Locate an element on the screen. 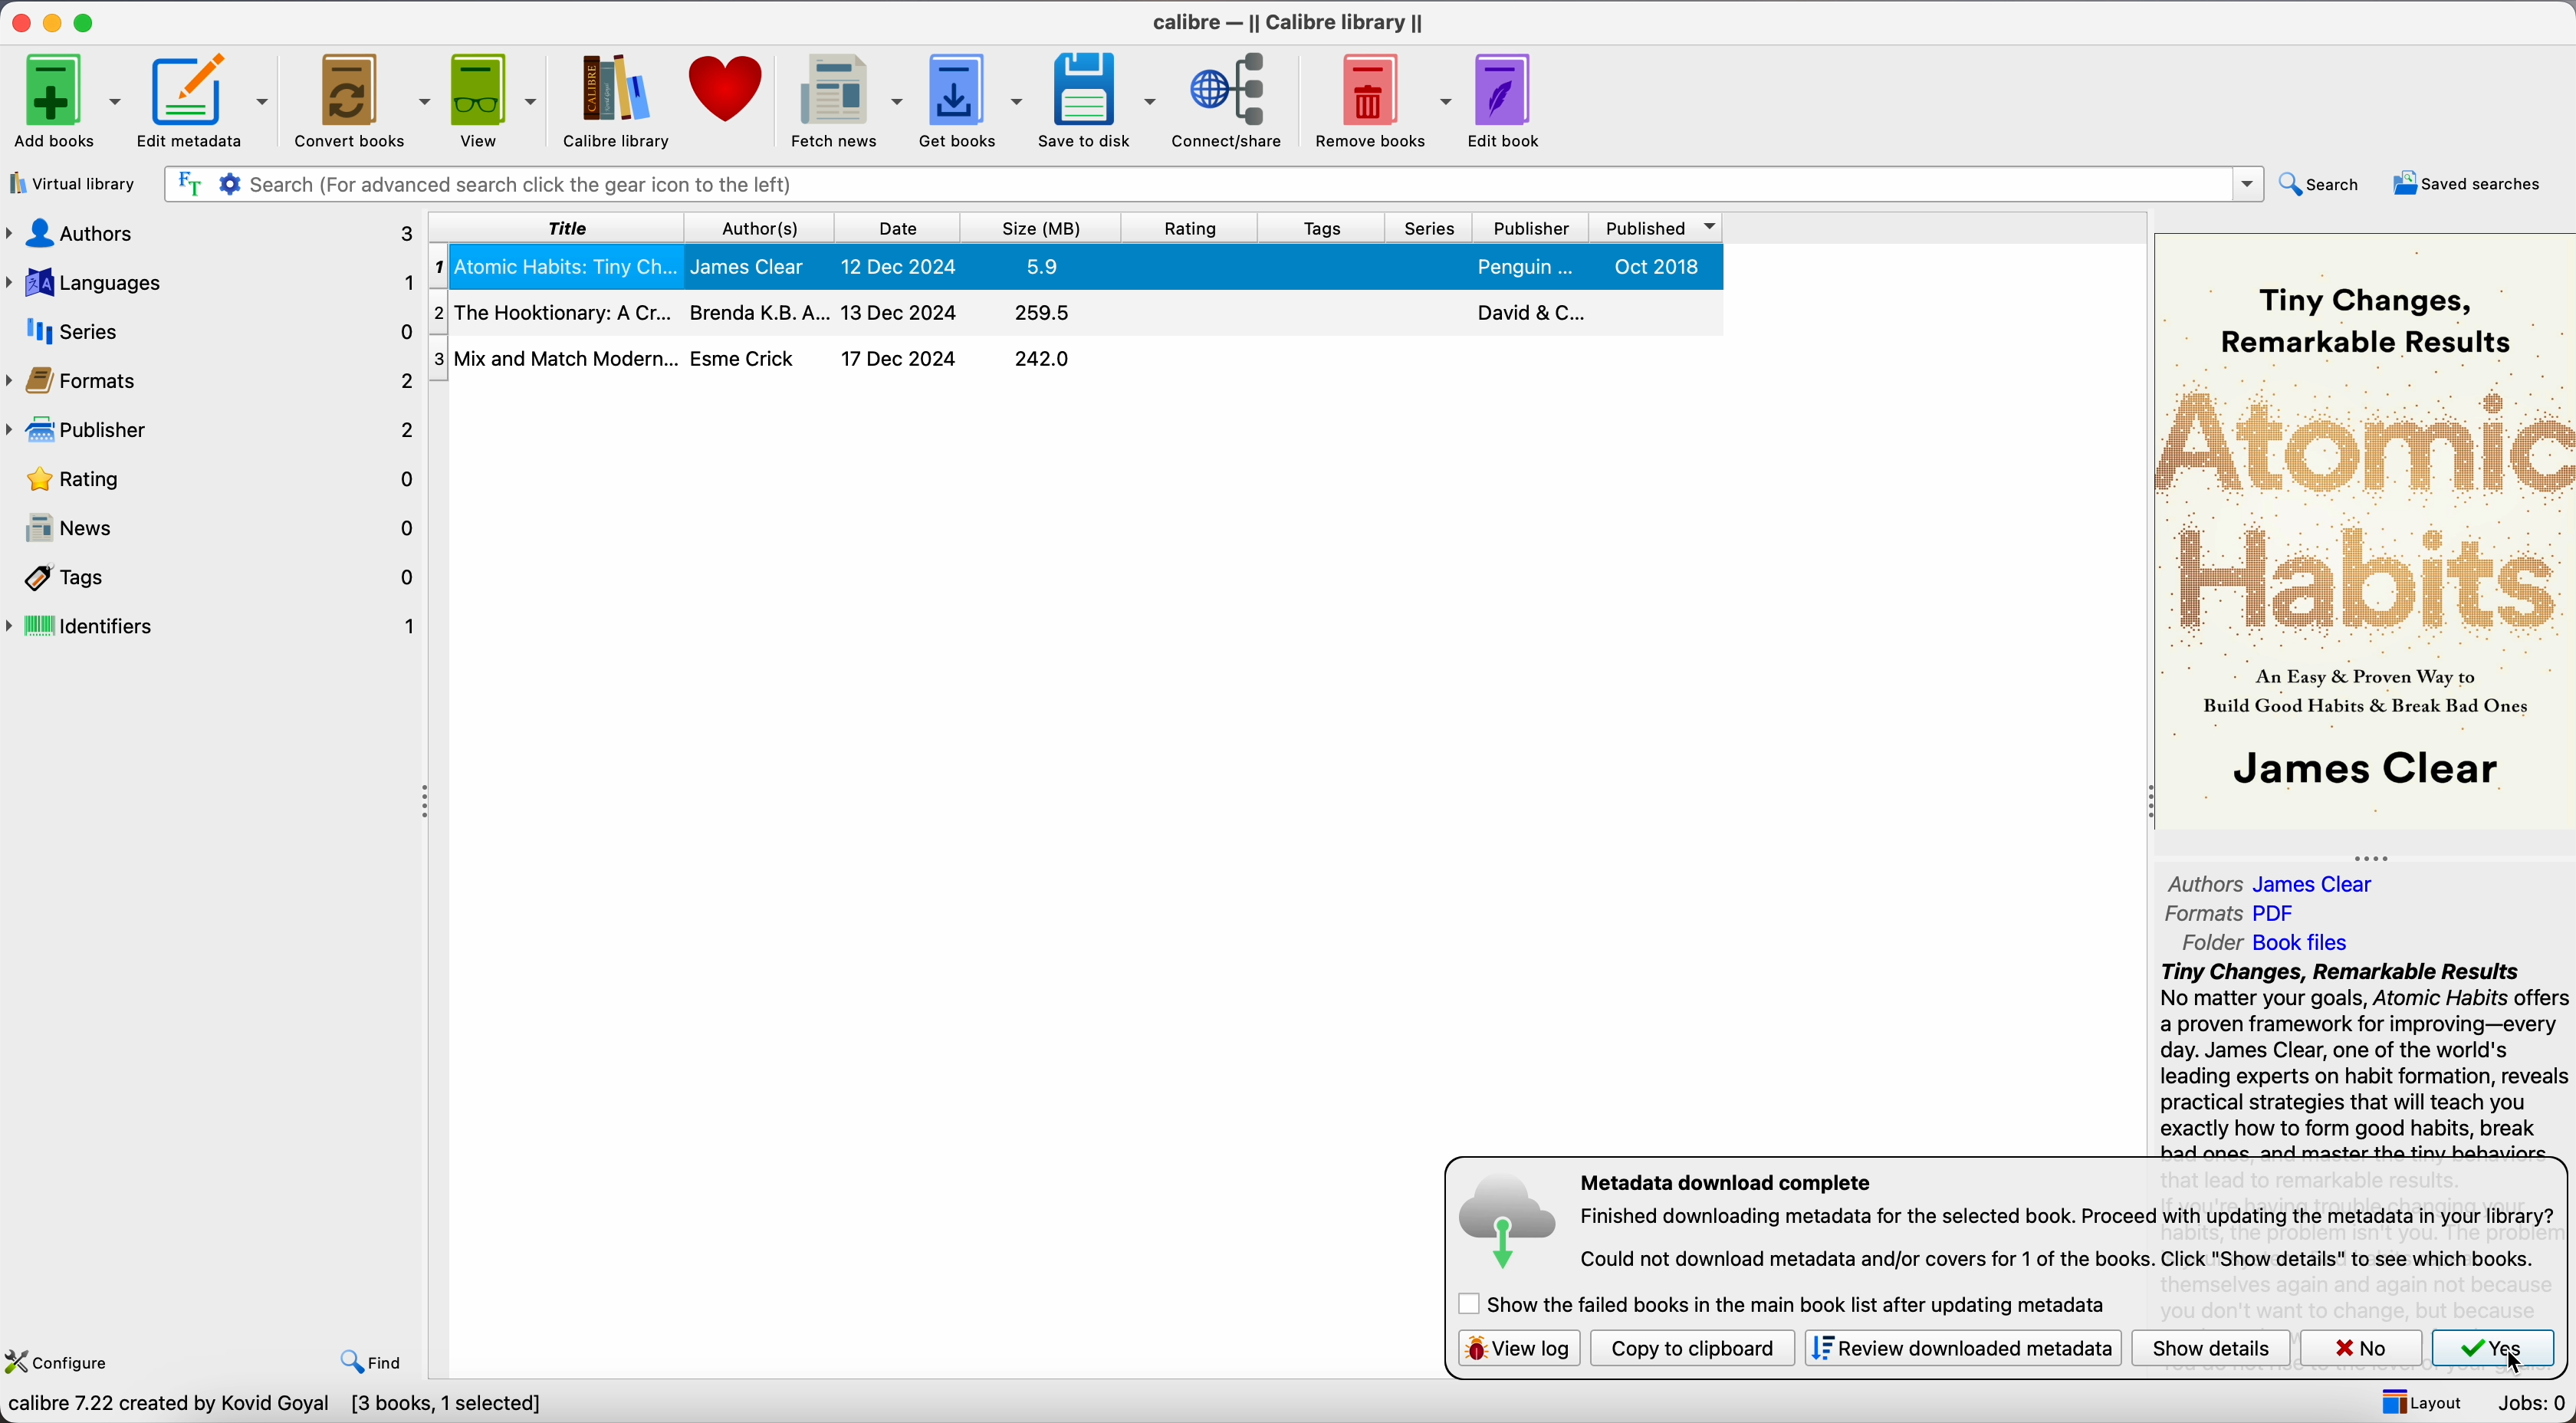 The width and height of the screenshot is (2576, 1423). The Hooktionary: A Cr... is located at coordinates (555, 310).